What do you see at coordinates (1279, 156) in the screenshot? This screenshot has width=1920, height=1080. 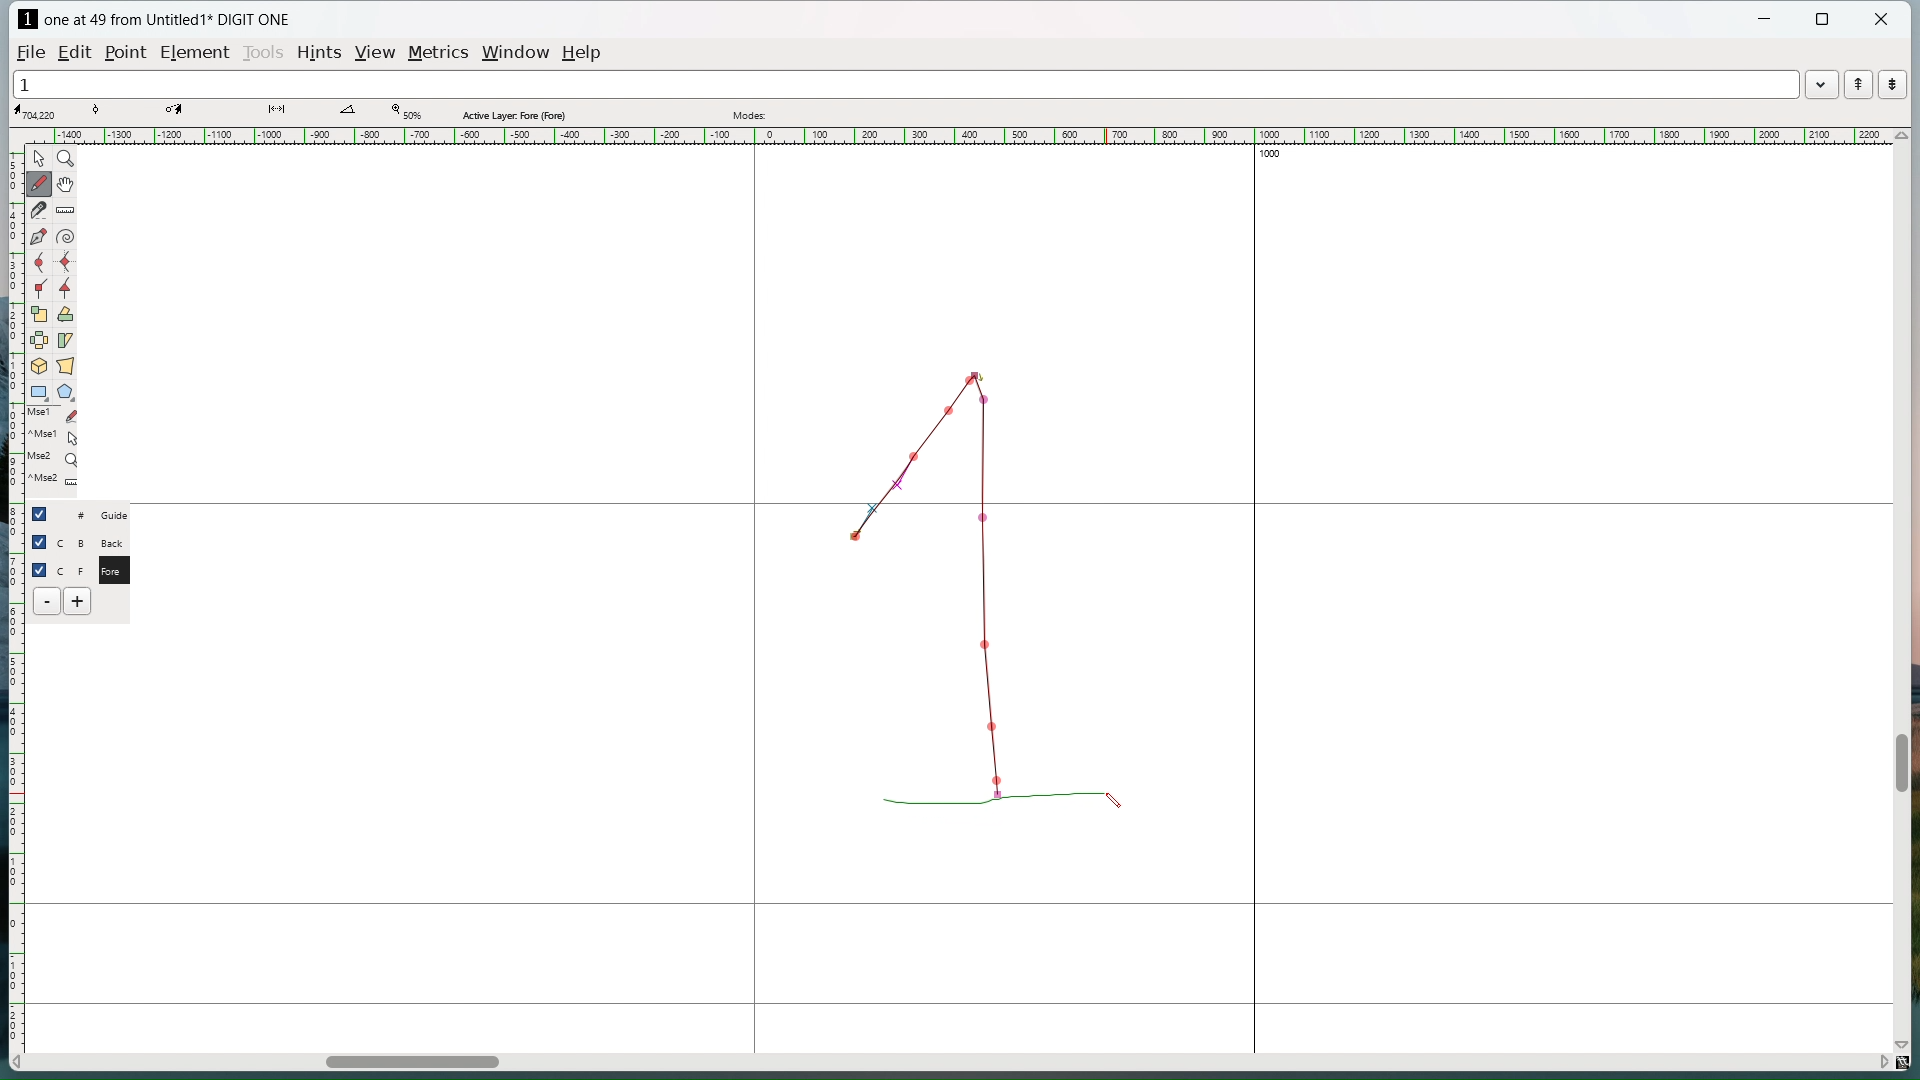 I see `1000` at bounding box center [1279, 156].